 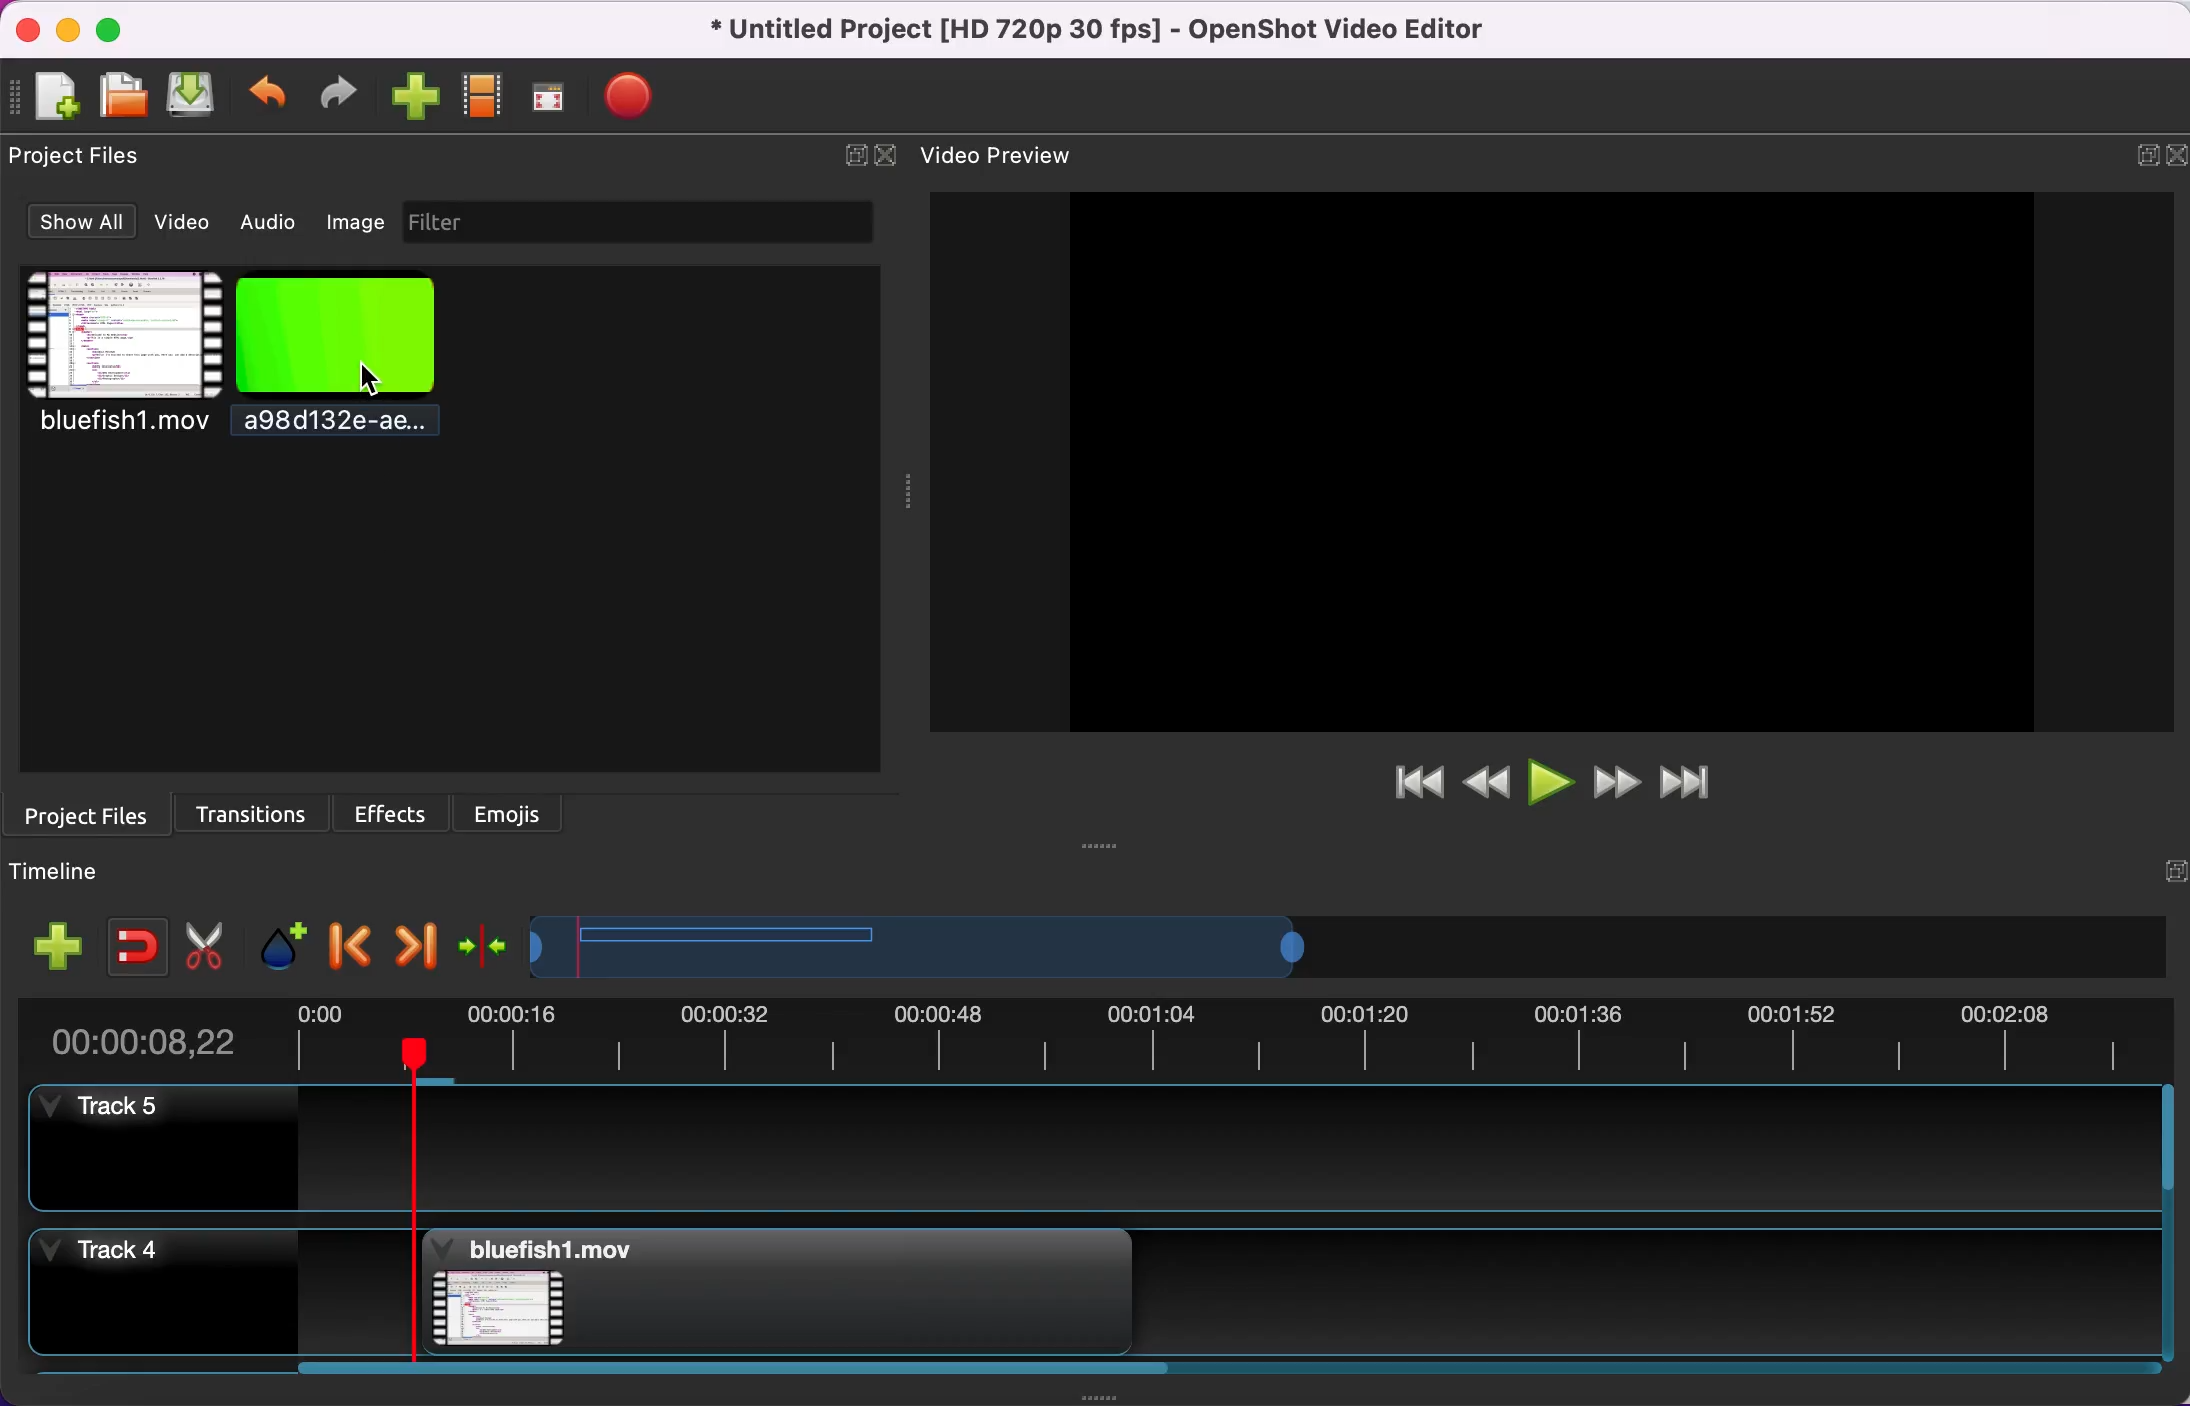 I want to click on enable snapping, so click(x=134, y=941).